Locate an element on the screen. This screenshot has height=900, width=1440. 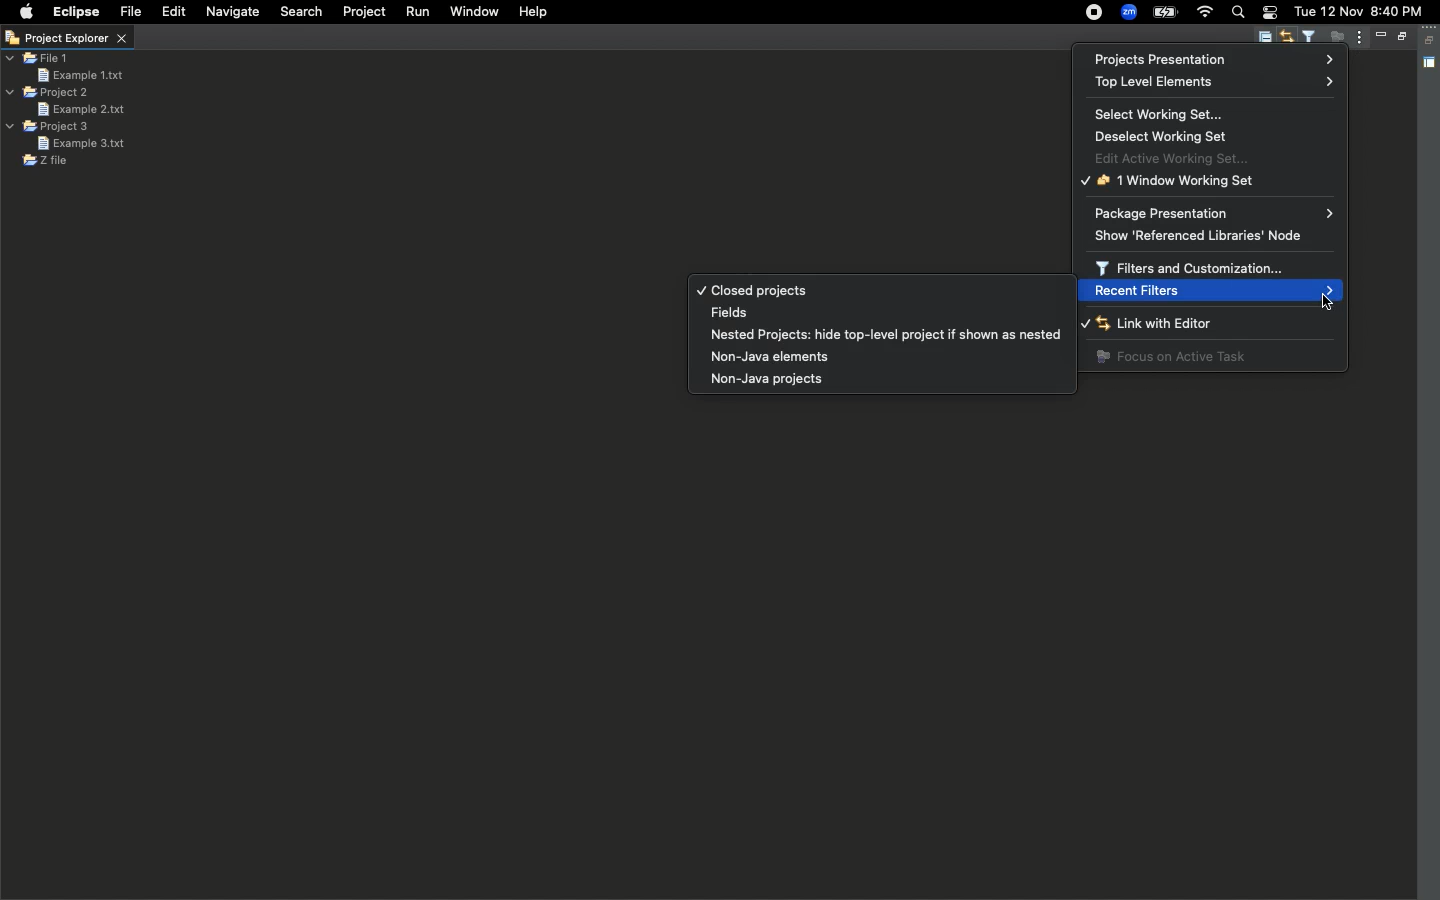
Minimize is located at coordinates (1380, 35).